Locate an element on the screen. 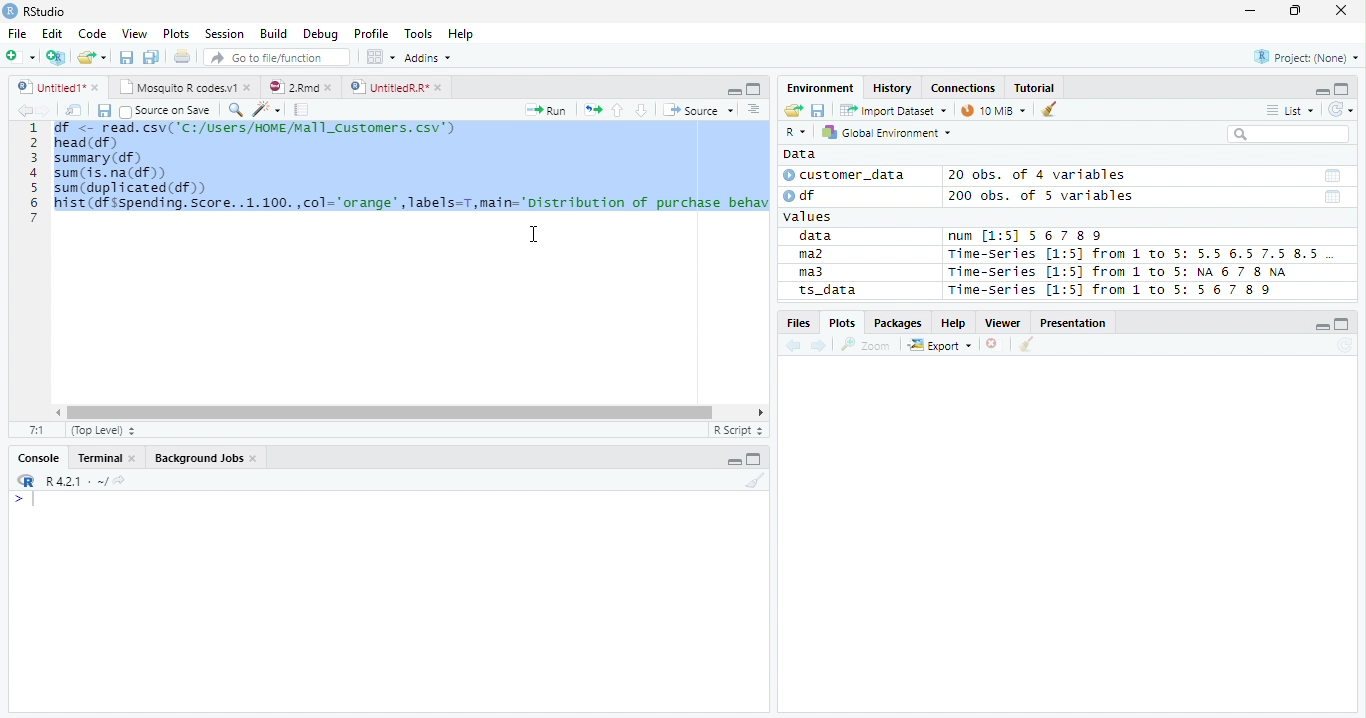 Image resolution: width=1366 pixels, height=718 pixels. 10 MiB is located at coordinates (995, 110).